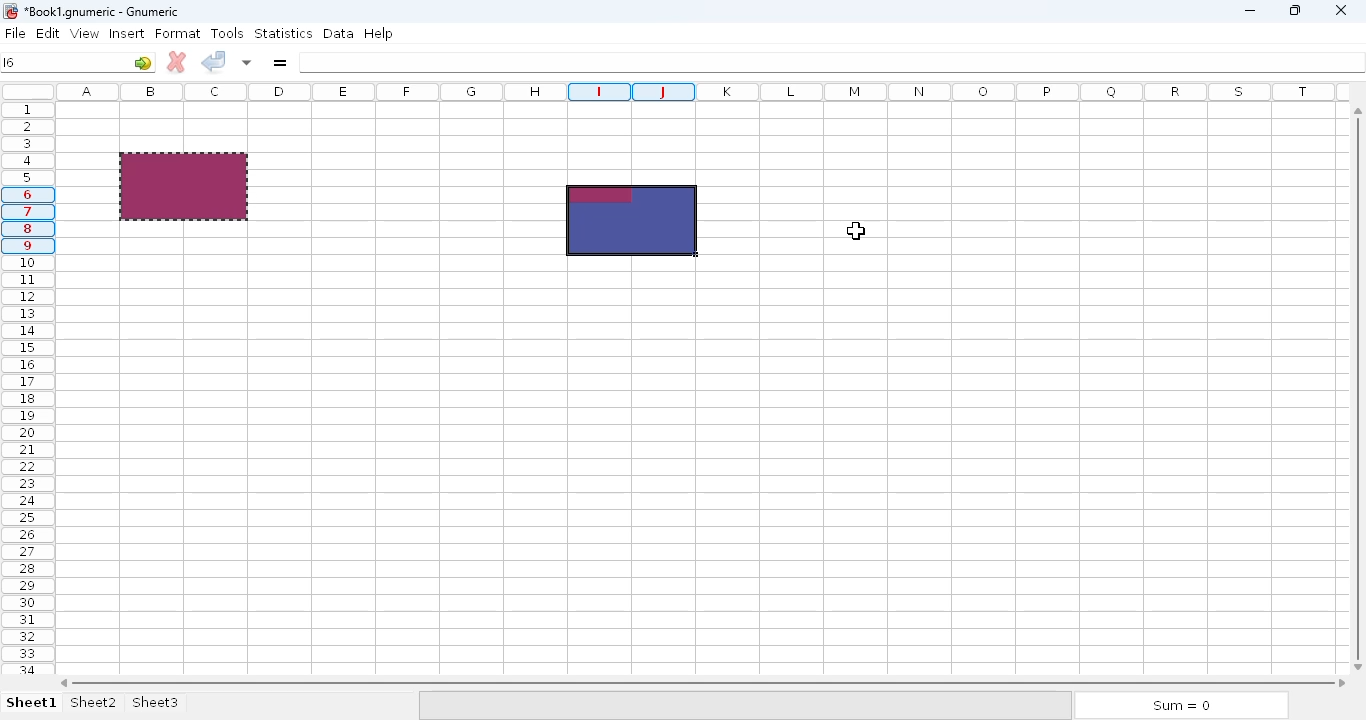 This screenshot has width=1366, height=720. Describe the element at coordinates (49, 32) in the screenshot. I see `edit` at that location.